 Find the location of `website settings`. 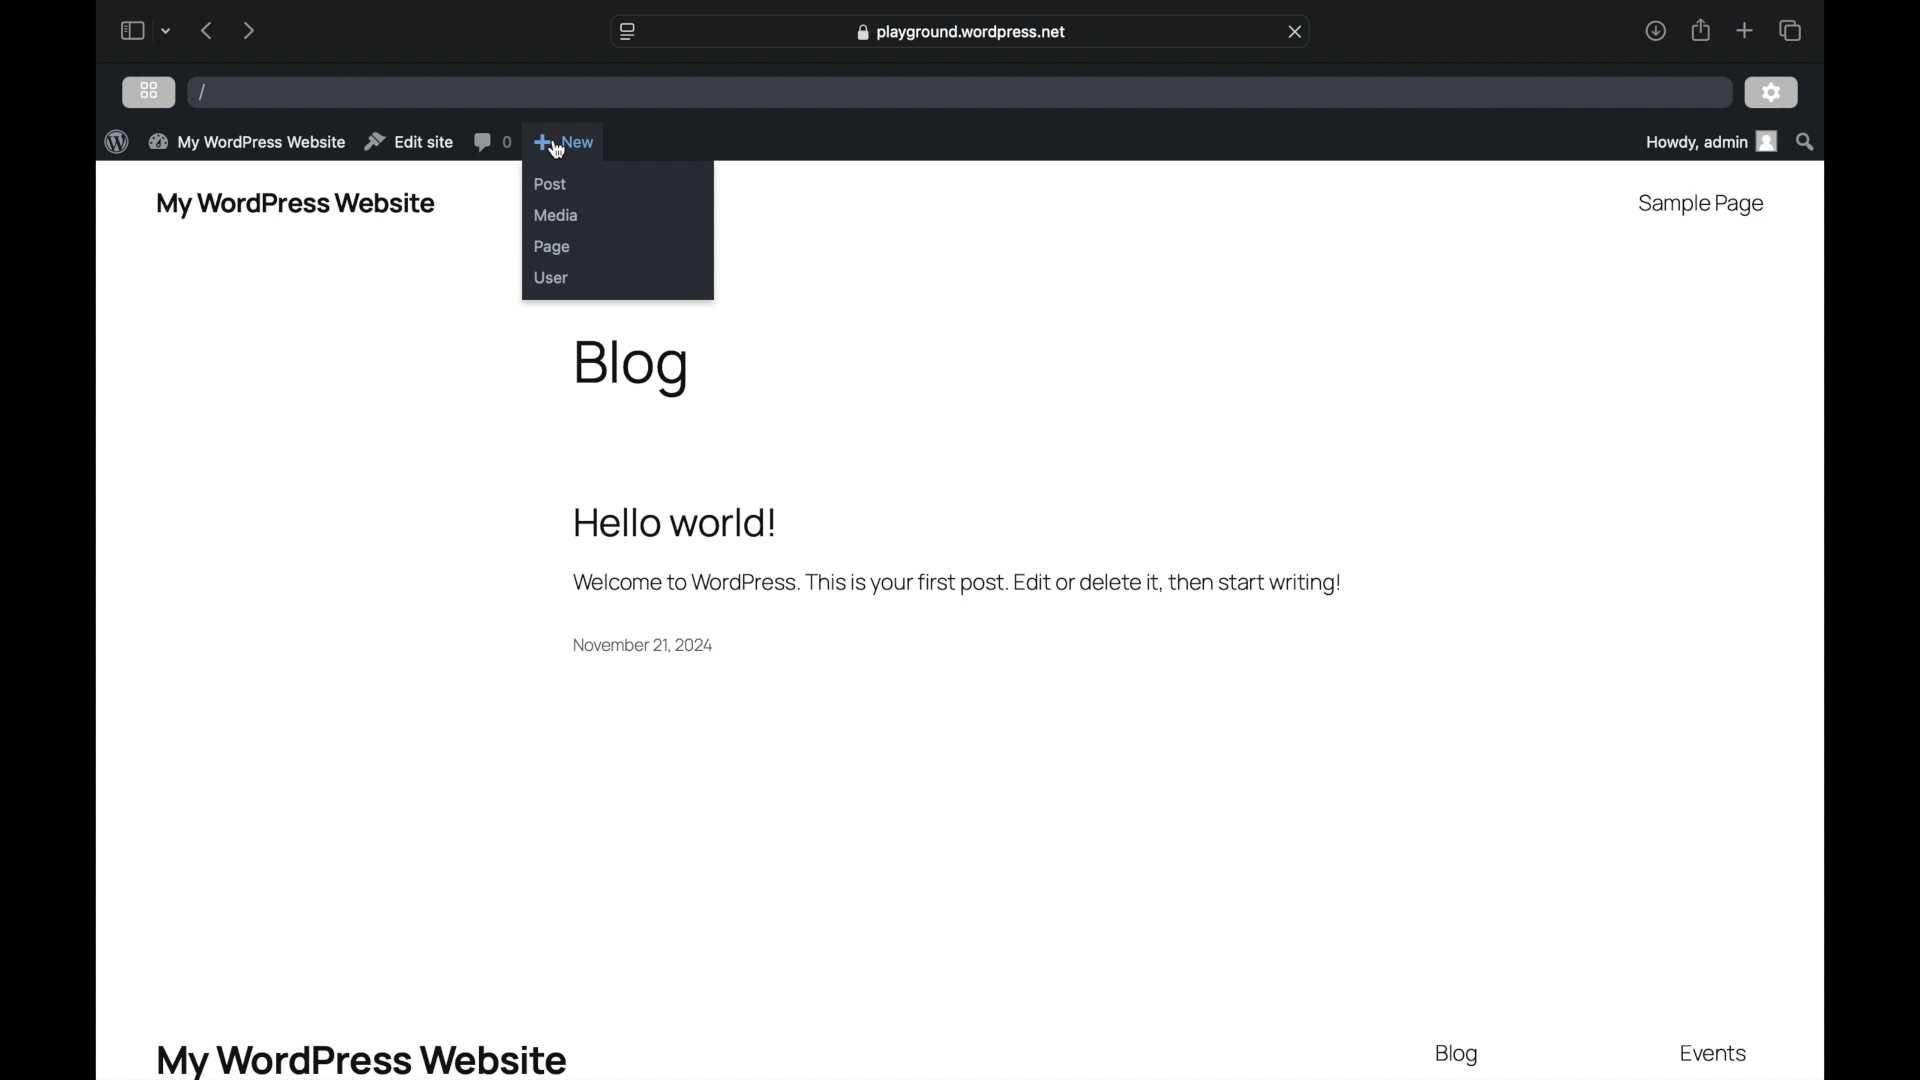

website settings is located at coordinates (626, 31).